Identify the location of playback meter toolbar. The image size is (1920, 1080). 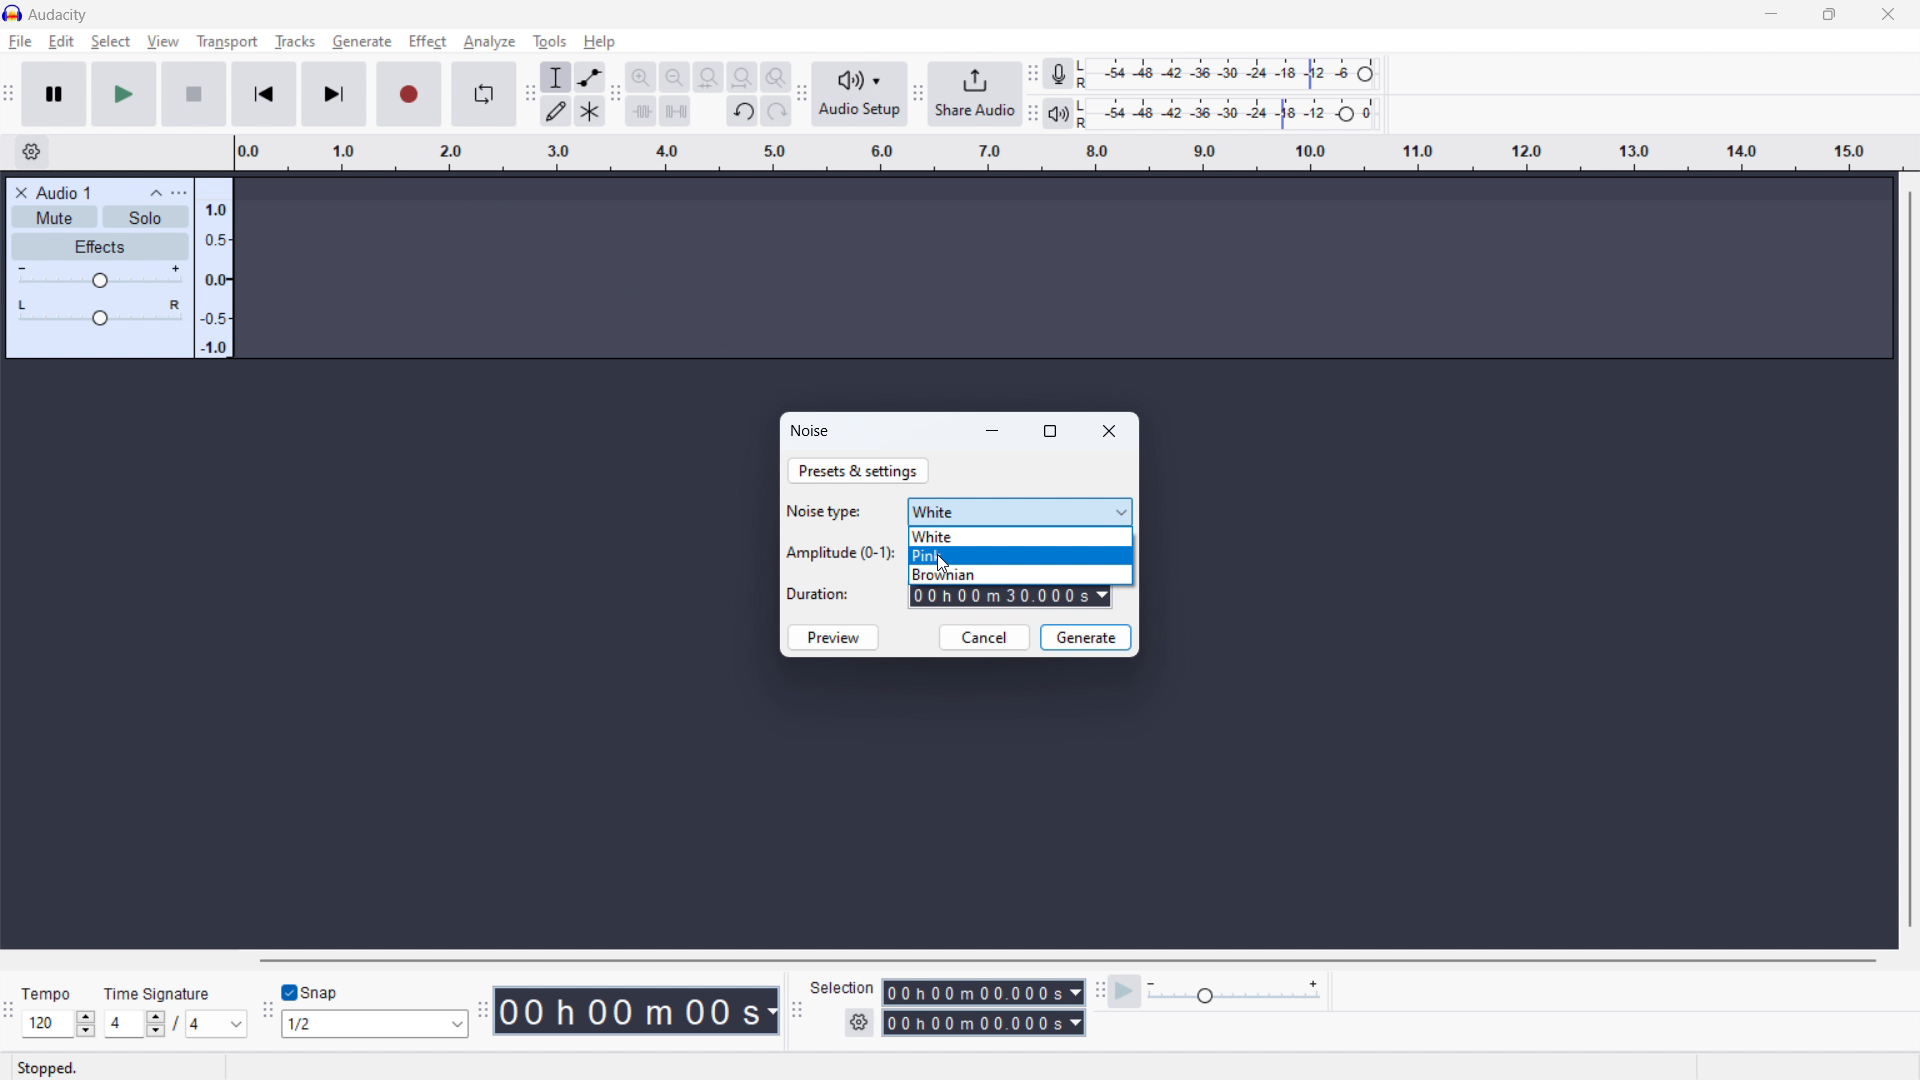
(1031, 114).